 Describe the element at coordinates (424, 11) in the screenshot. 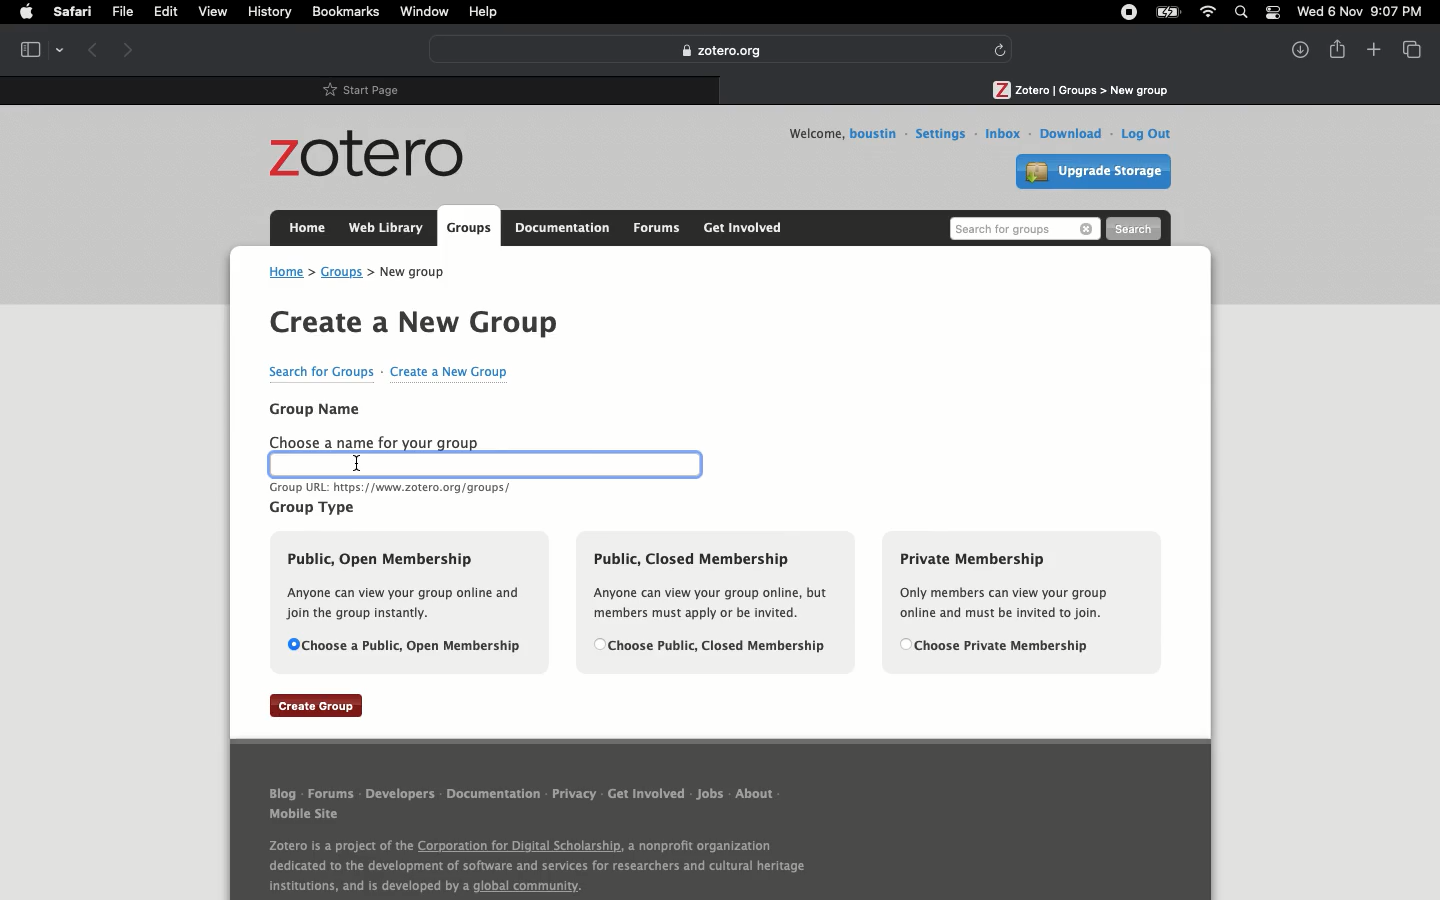

I see `Window` at that location.